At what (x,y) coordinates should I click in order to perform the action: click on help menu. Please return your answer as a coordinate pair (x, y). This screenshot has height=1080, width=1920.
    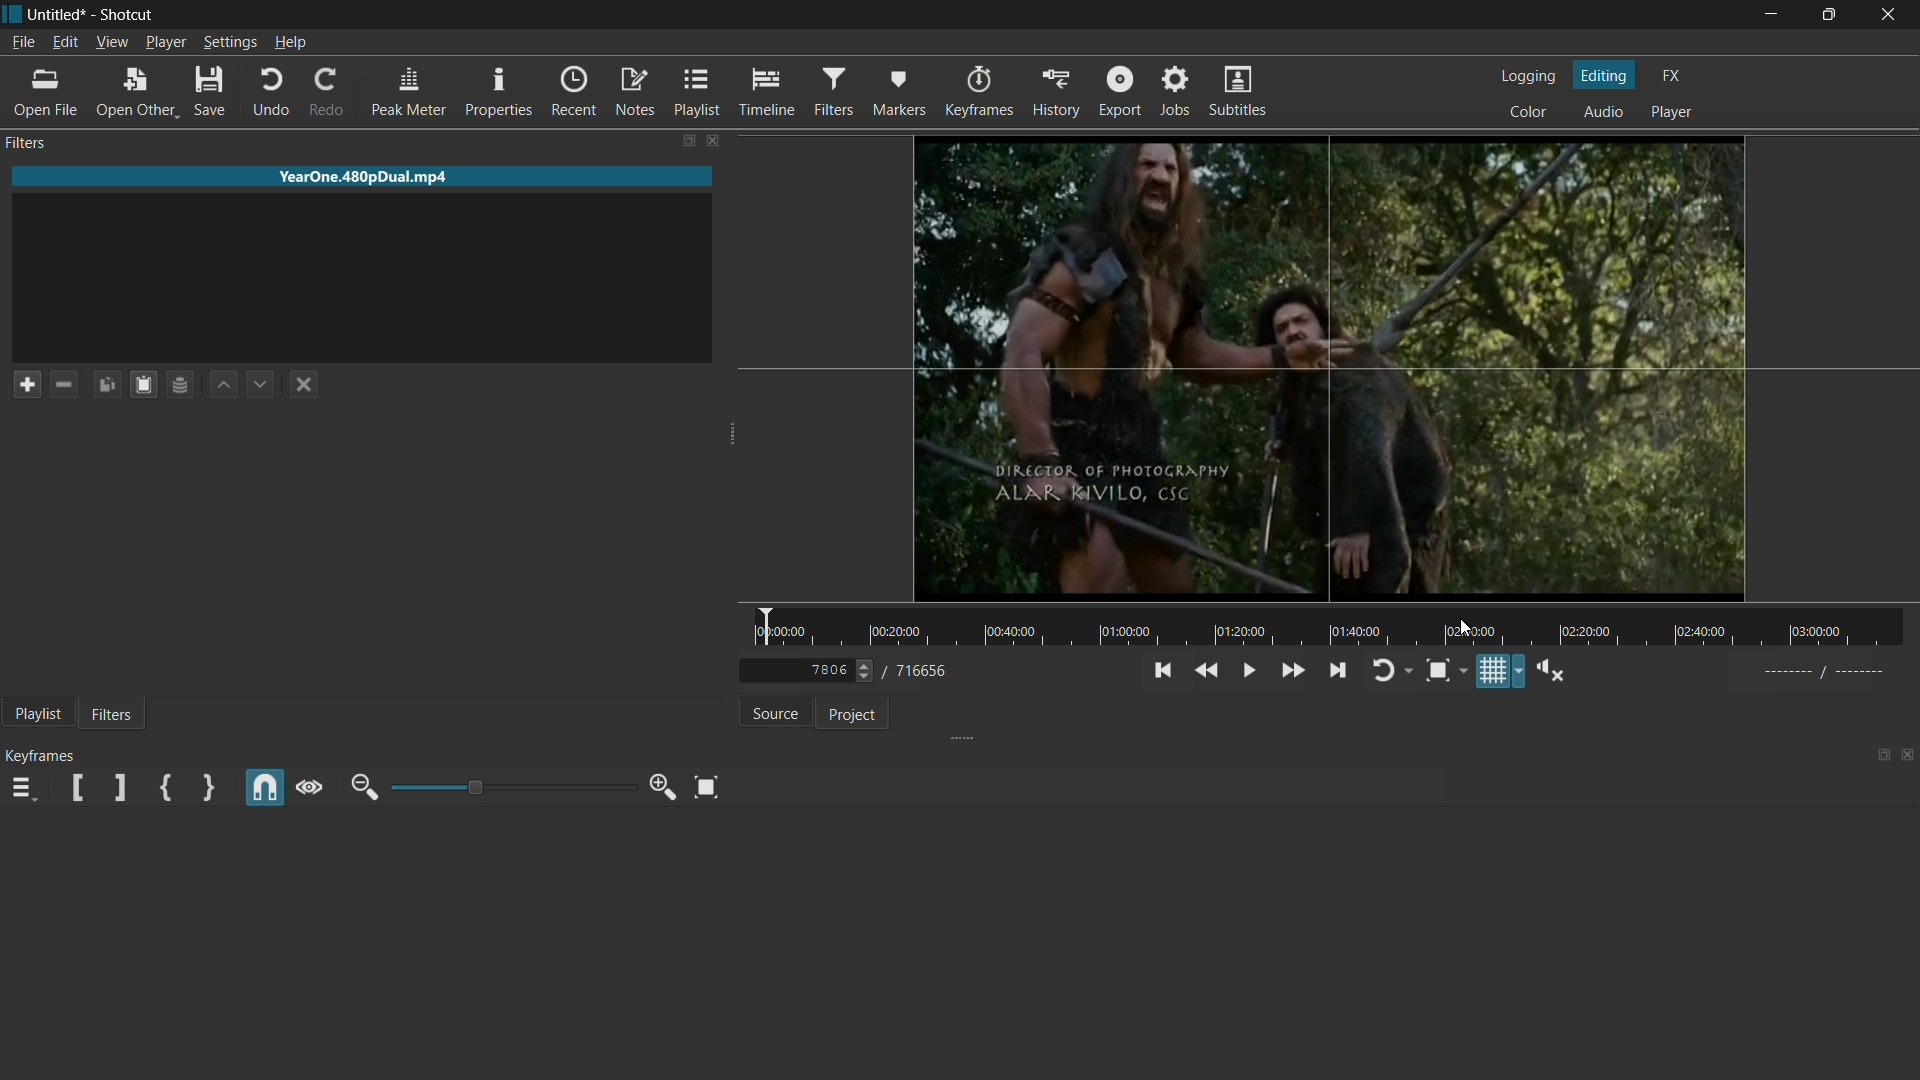
    Looking at the image, I should click on (290, 42).